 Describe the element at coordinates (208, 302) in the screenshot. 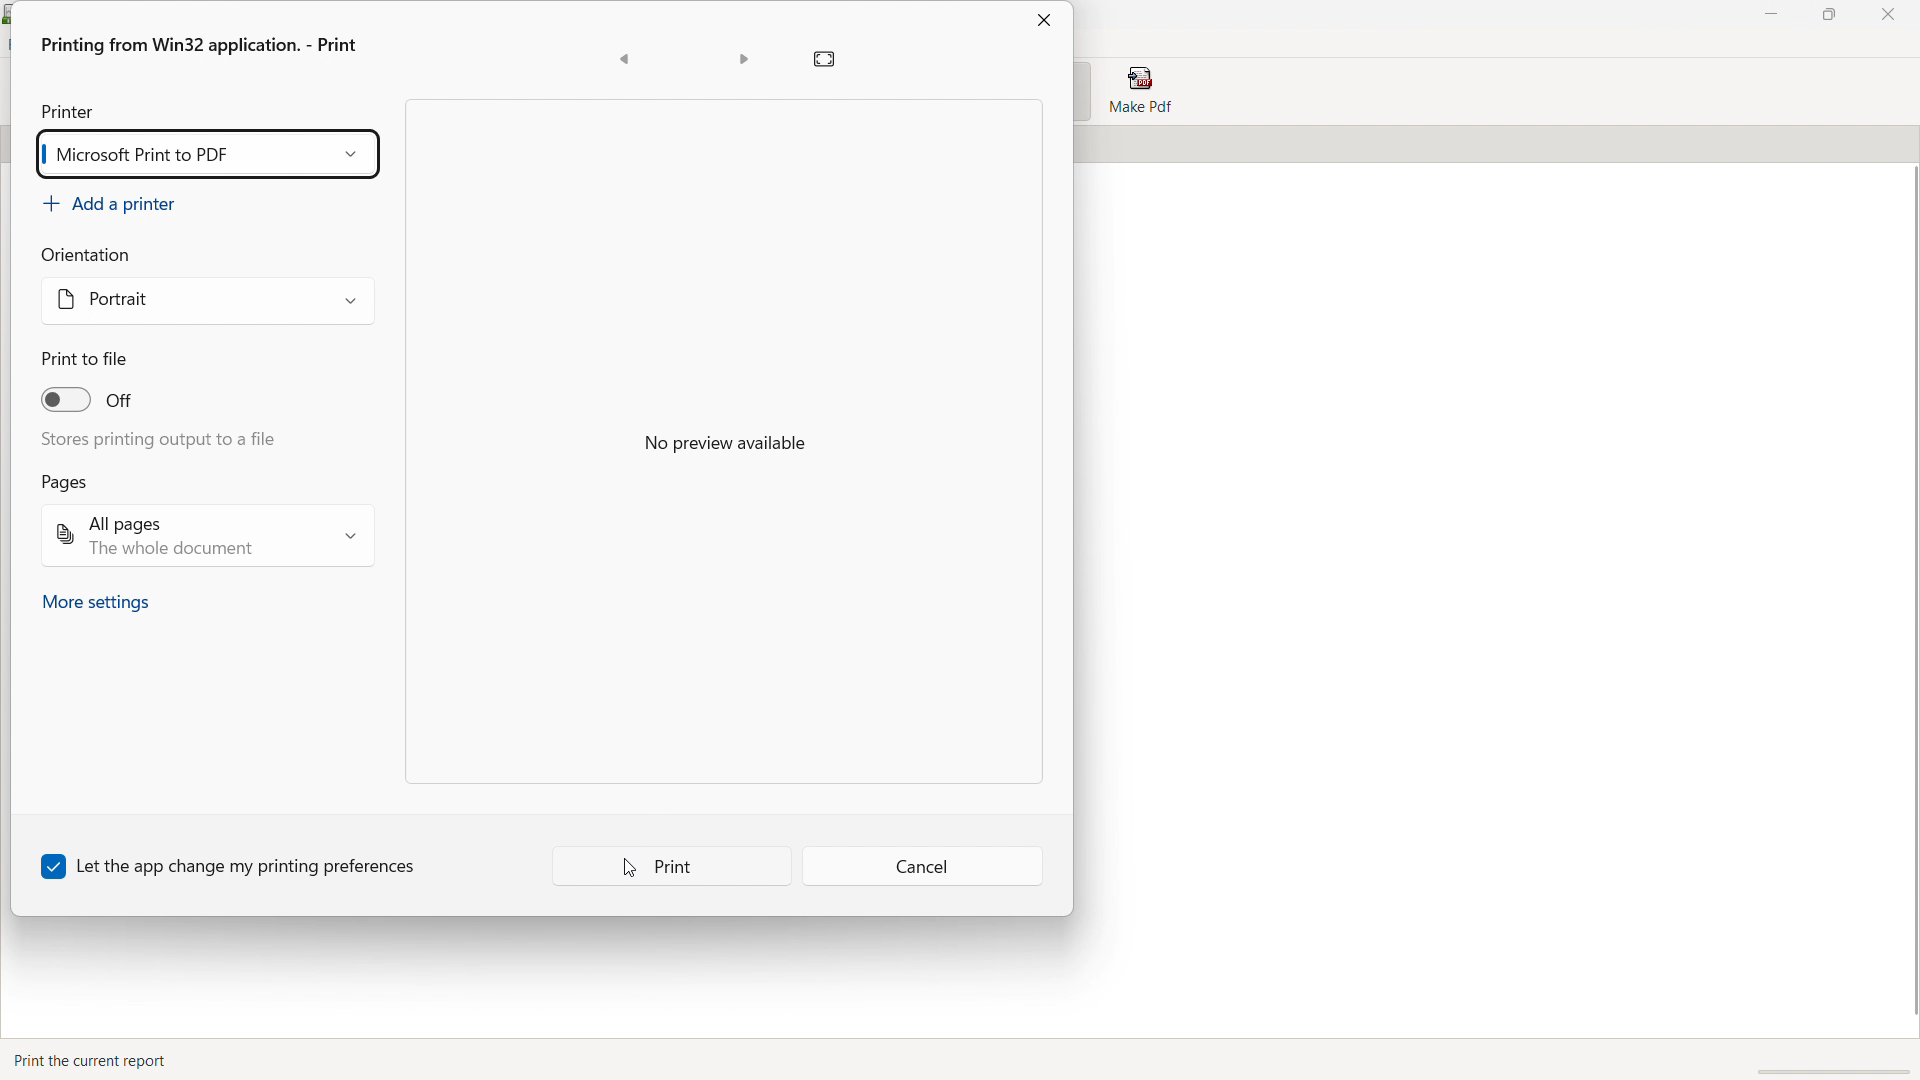

I see `select orientation` at that location.